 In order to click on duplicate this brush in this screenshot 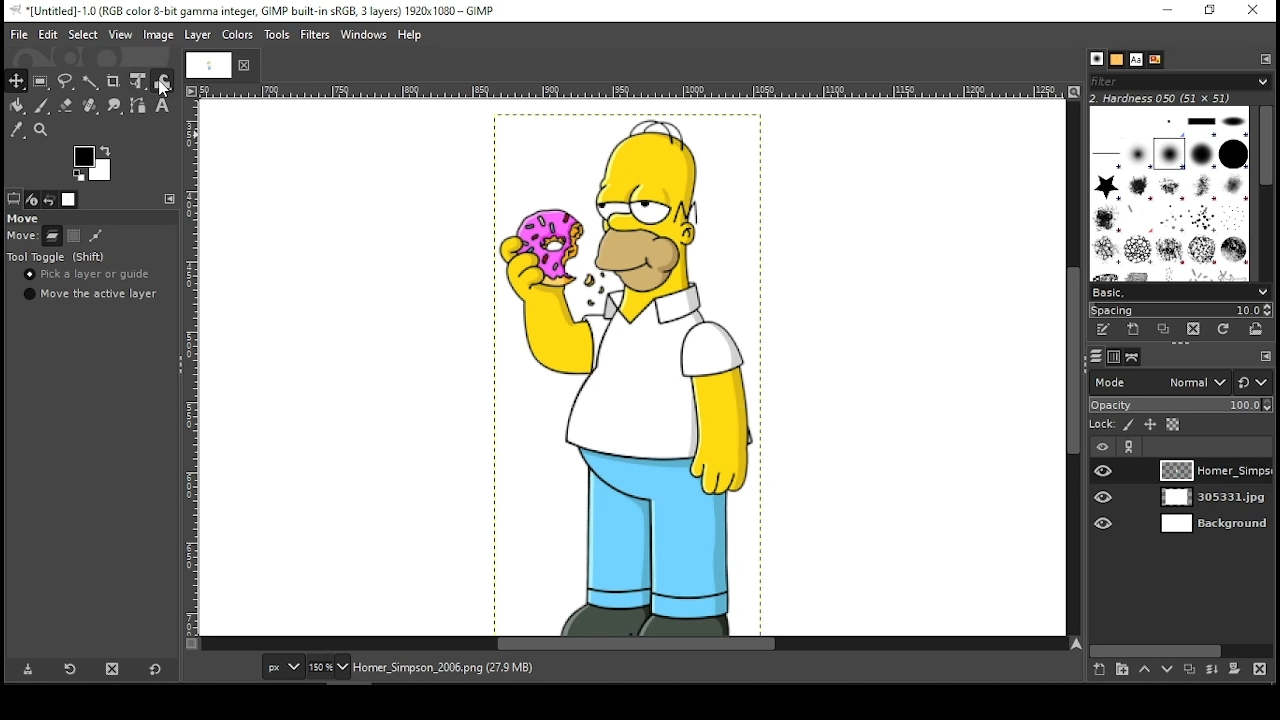, I will do `click(1164, 330)`.